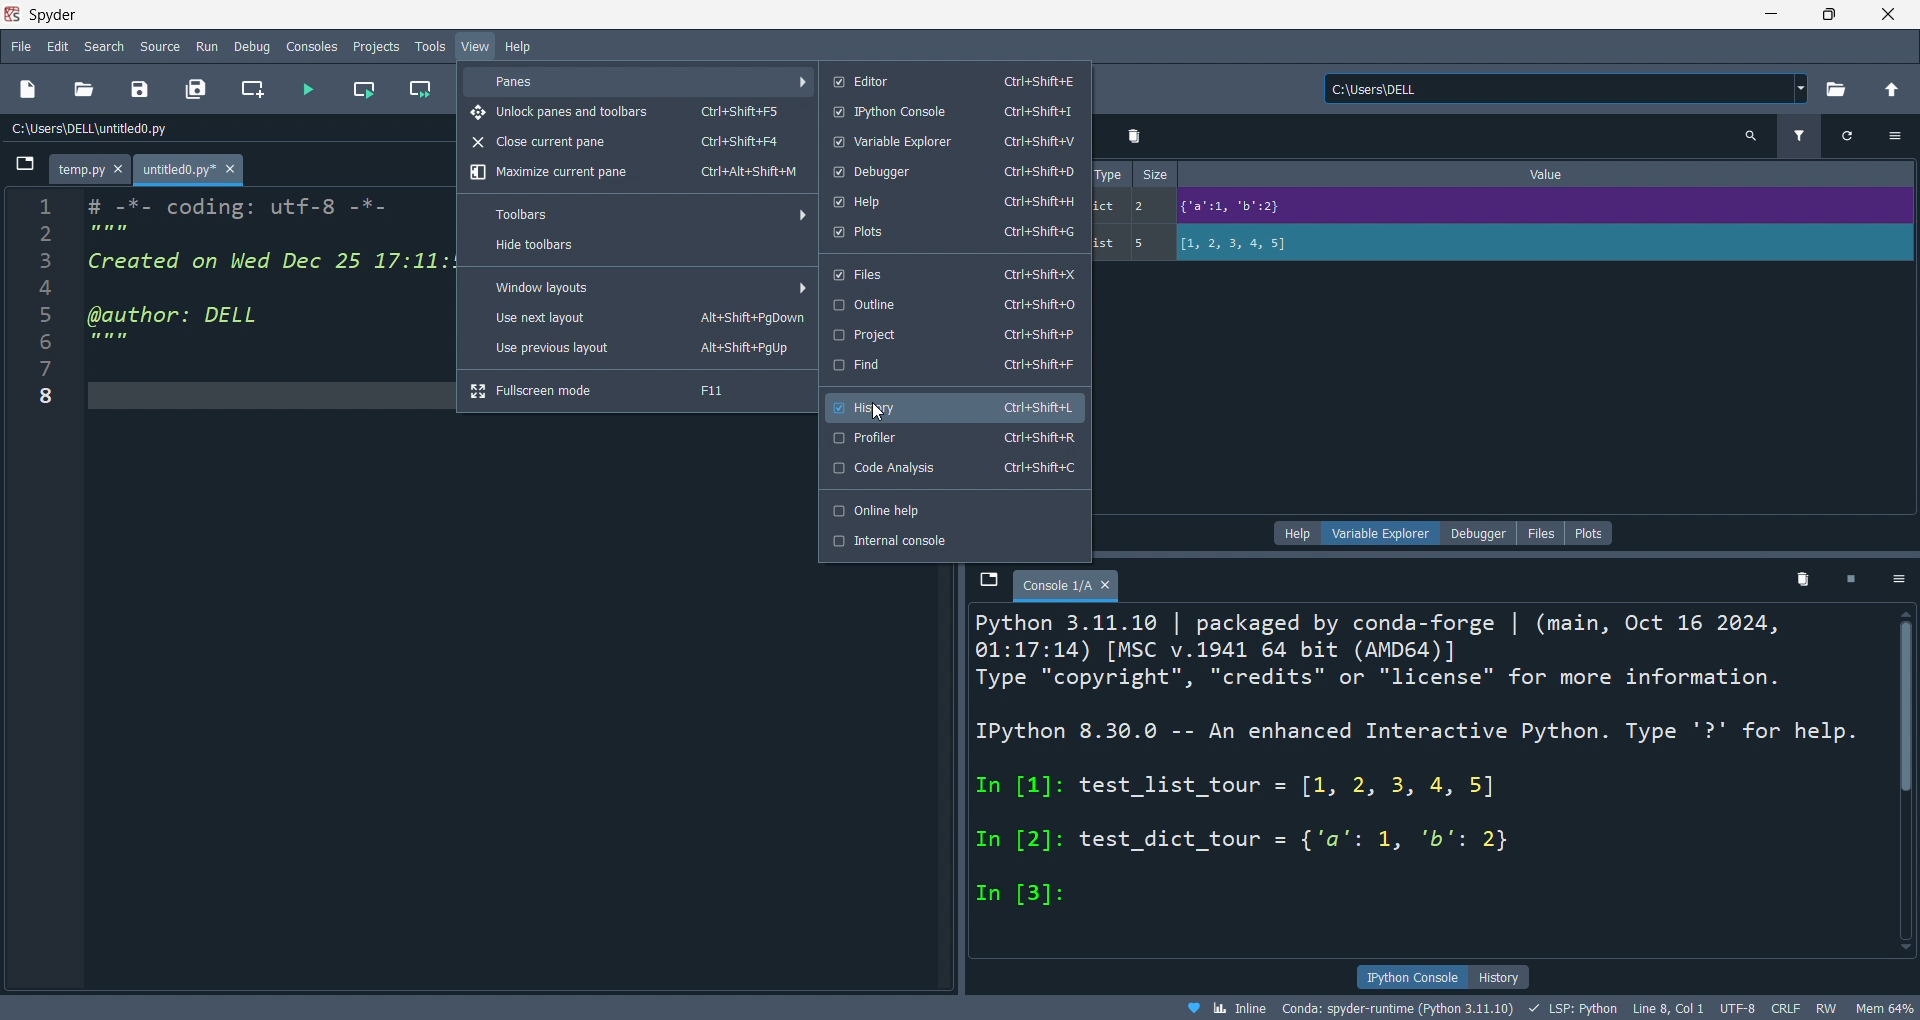 This screenshot has width=1920, height=1020. I want to click on scroll bar, so click(1898, 777).